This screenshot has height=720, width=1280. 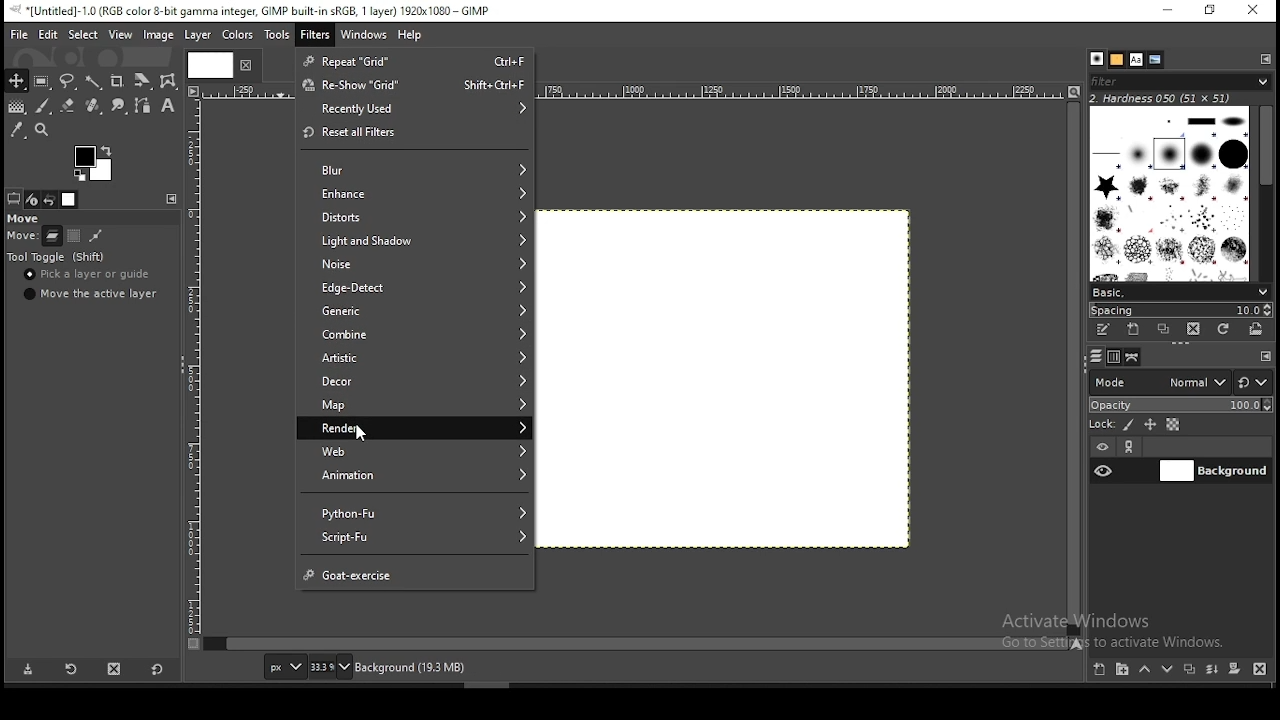 What do you see at coordinates (1171, 669) in the screenshot?
I see `move layer on step down` at bounding box center [1171, 669].